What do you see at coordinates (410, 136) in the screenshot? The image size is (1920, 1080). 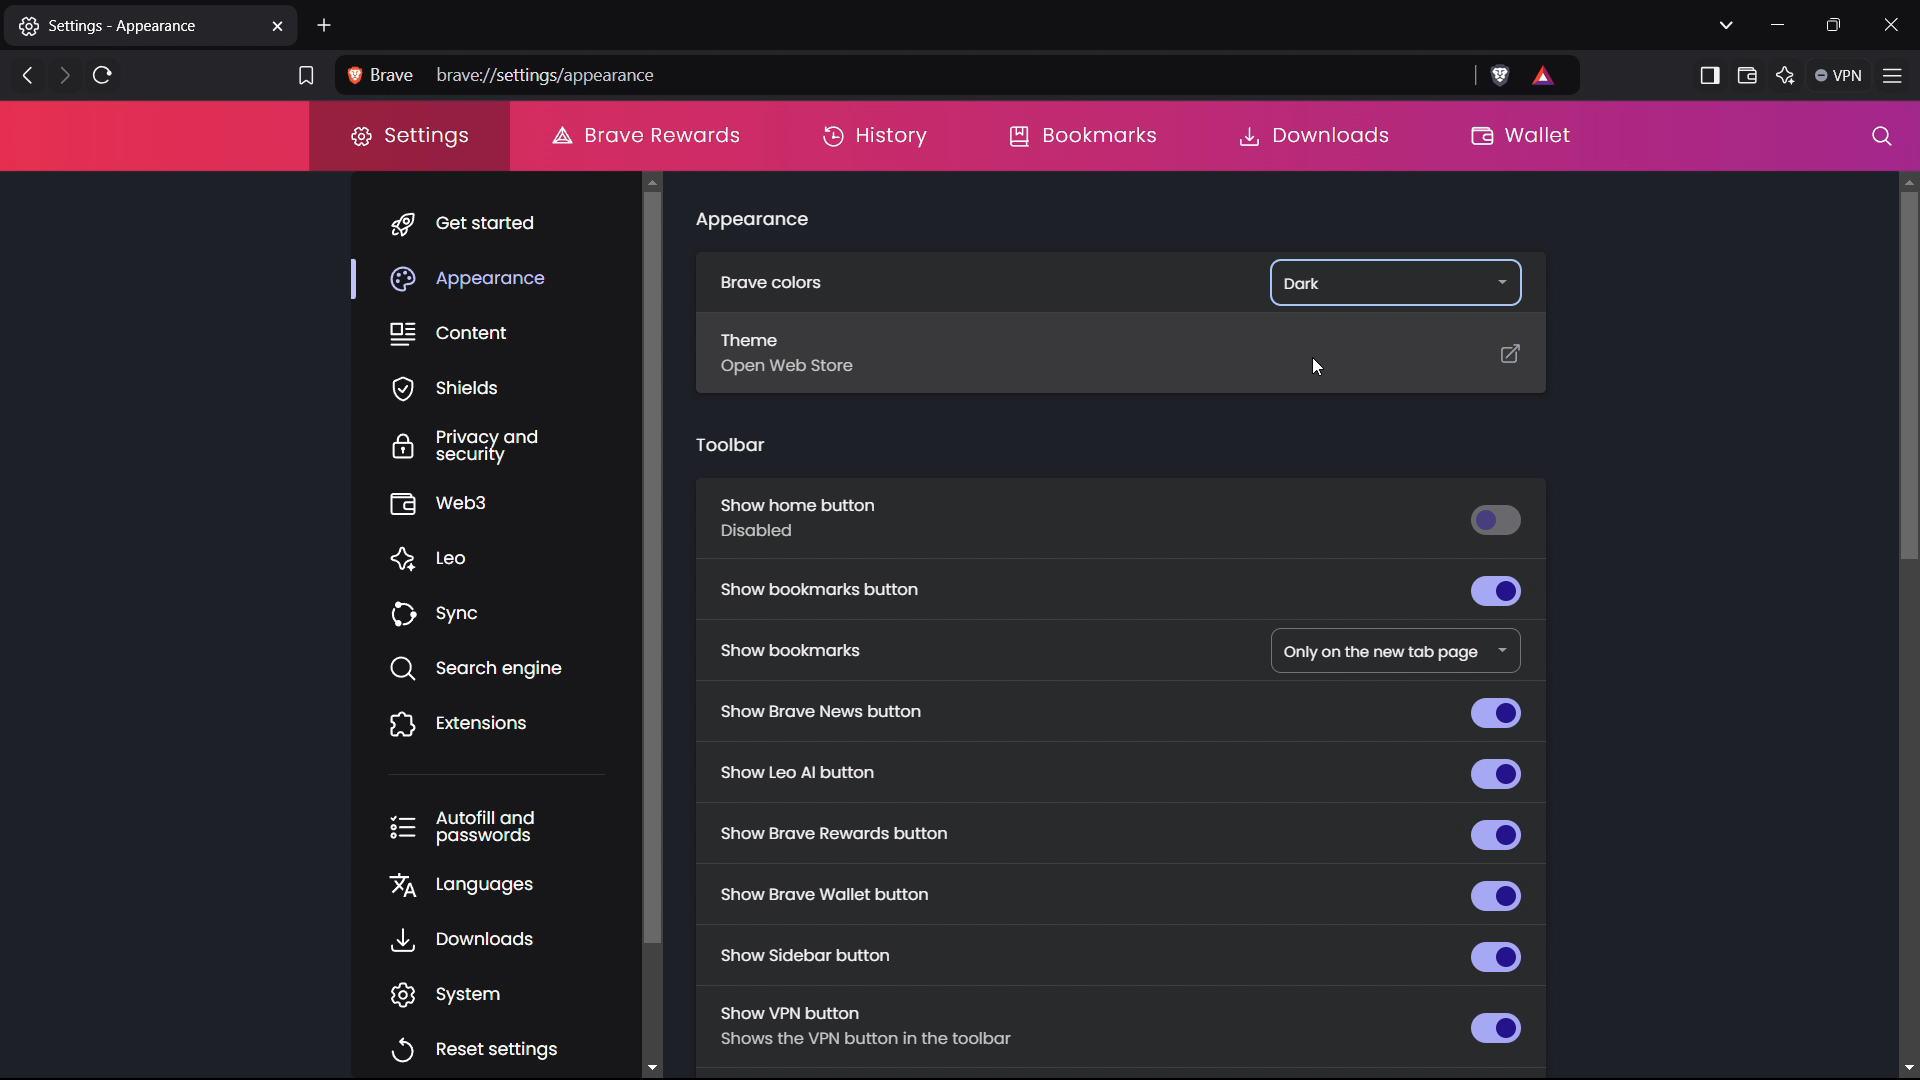 I see `settings` at bounding box center [410, 136].